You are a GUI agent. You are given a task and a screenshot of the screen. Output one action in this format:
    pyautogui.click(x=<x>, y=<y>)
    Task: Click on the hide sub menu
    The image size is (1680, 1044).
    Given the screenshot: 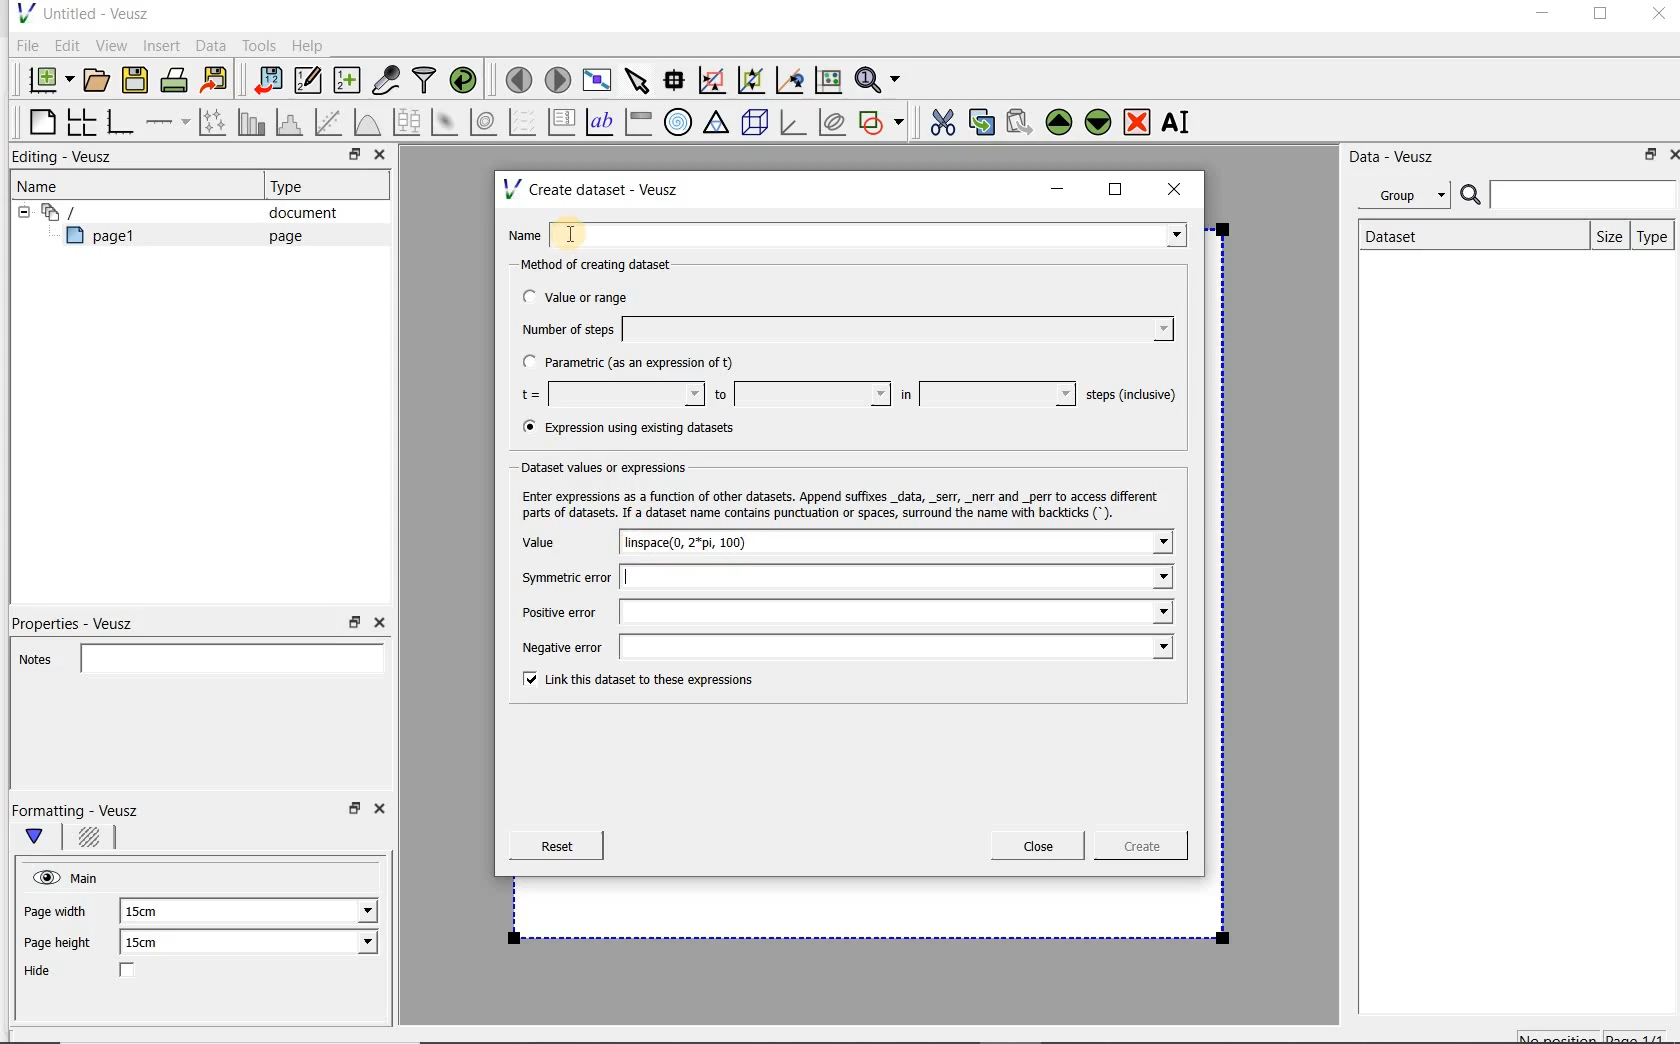 What is the action you would take?
    pyautogui.click(x=19, y=210)
    